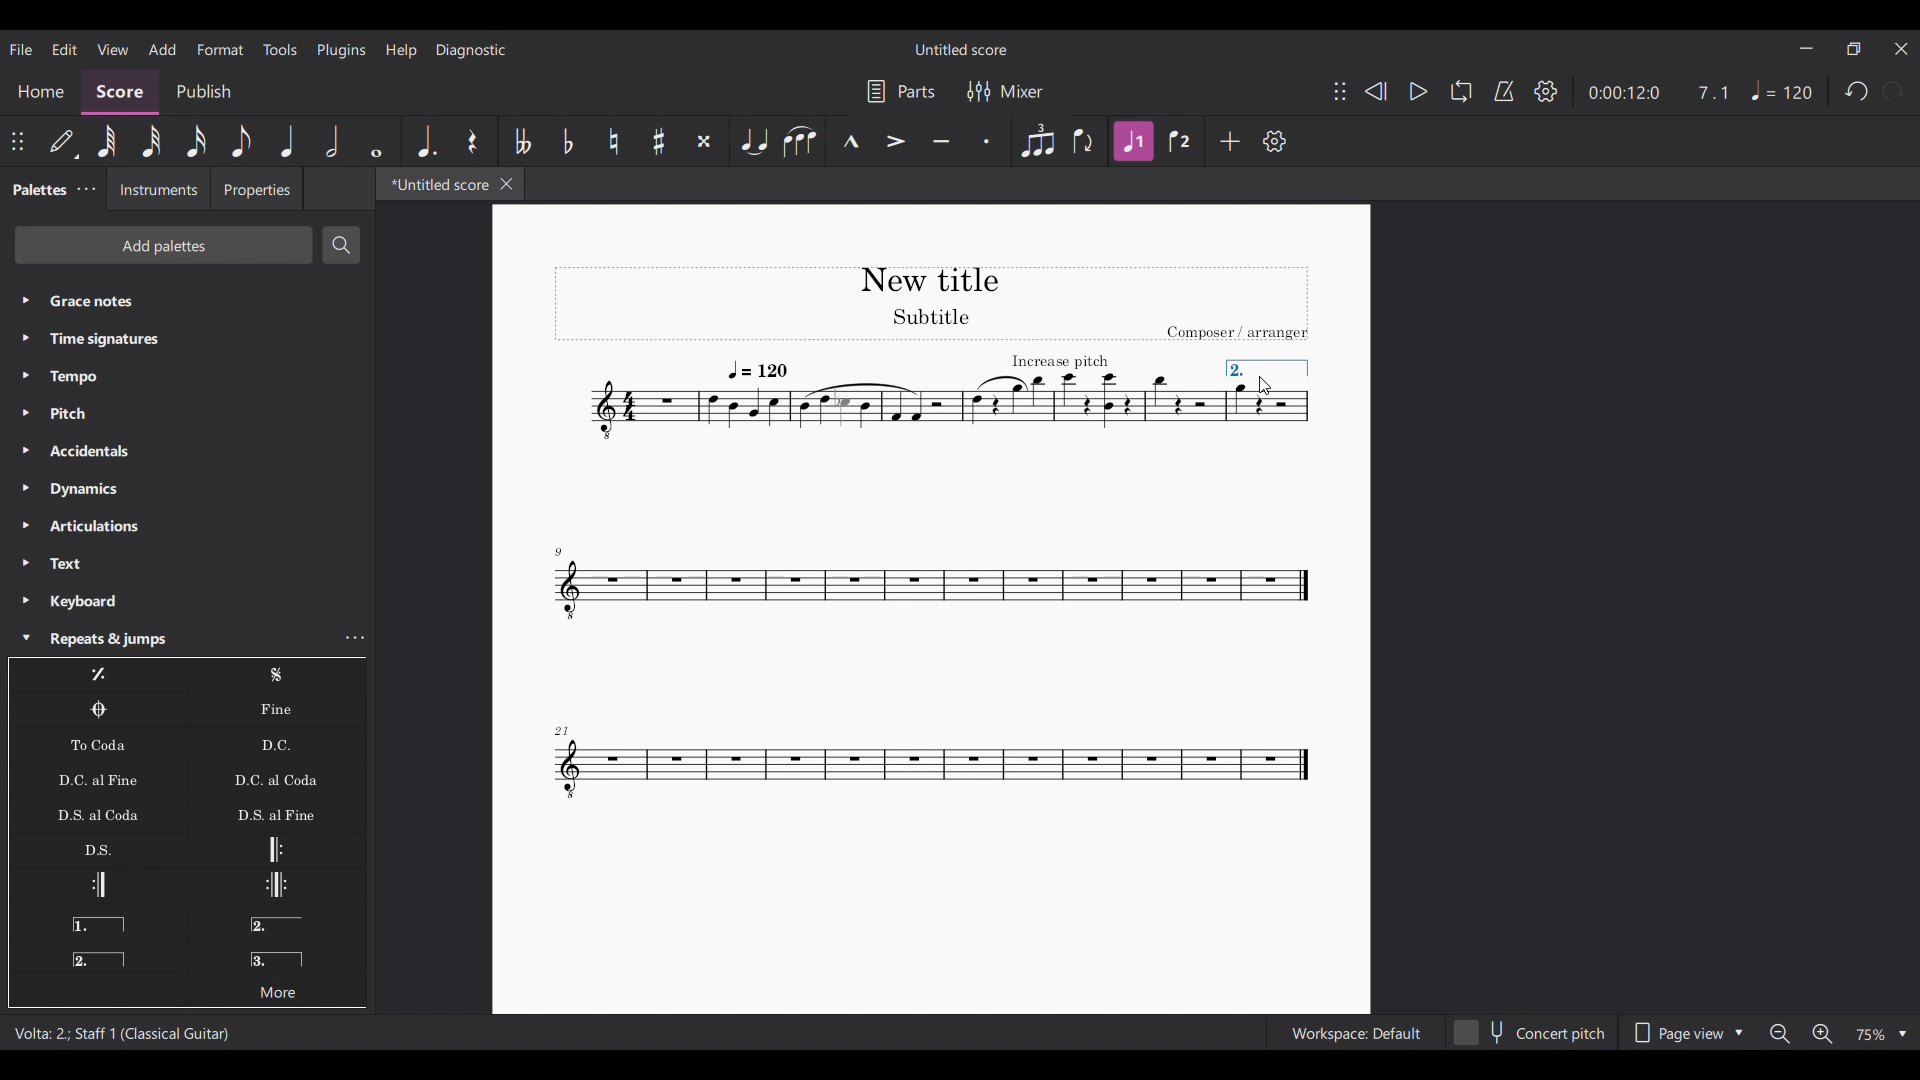 The height and width of the screenshot is (1080, 1920). What do you see at coordinates (170, 639) in the screenshot?
I see `Repeats & jumps highlighted by cursor` at bounding box center [170, 639].